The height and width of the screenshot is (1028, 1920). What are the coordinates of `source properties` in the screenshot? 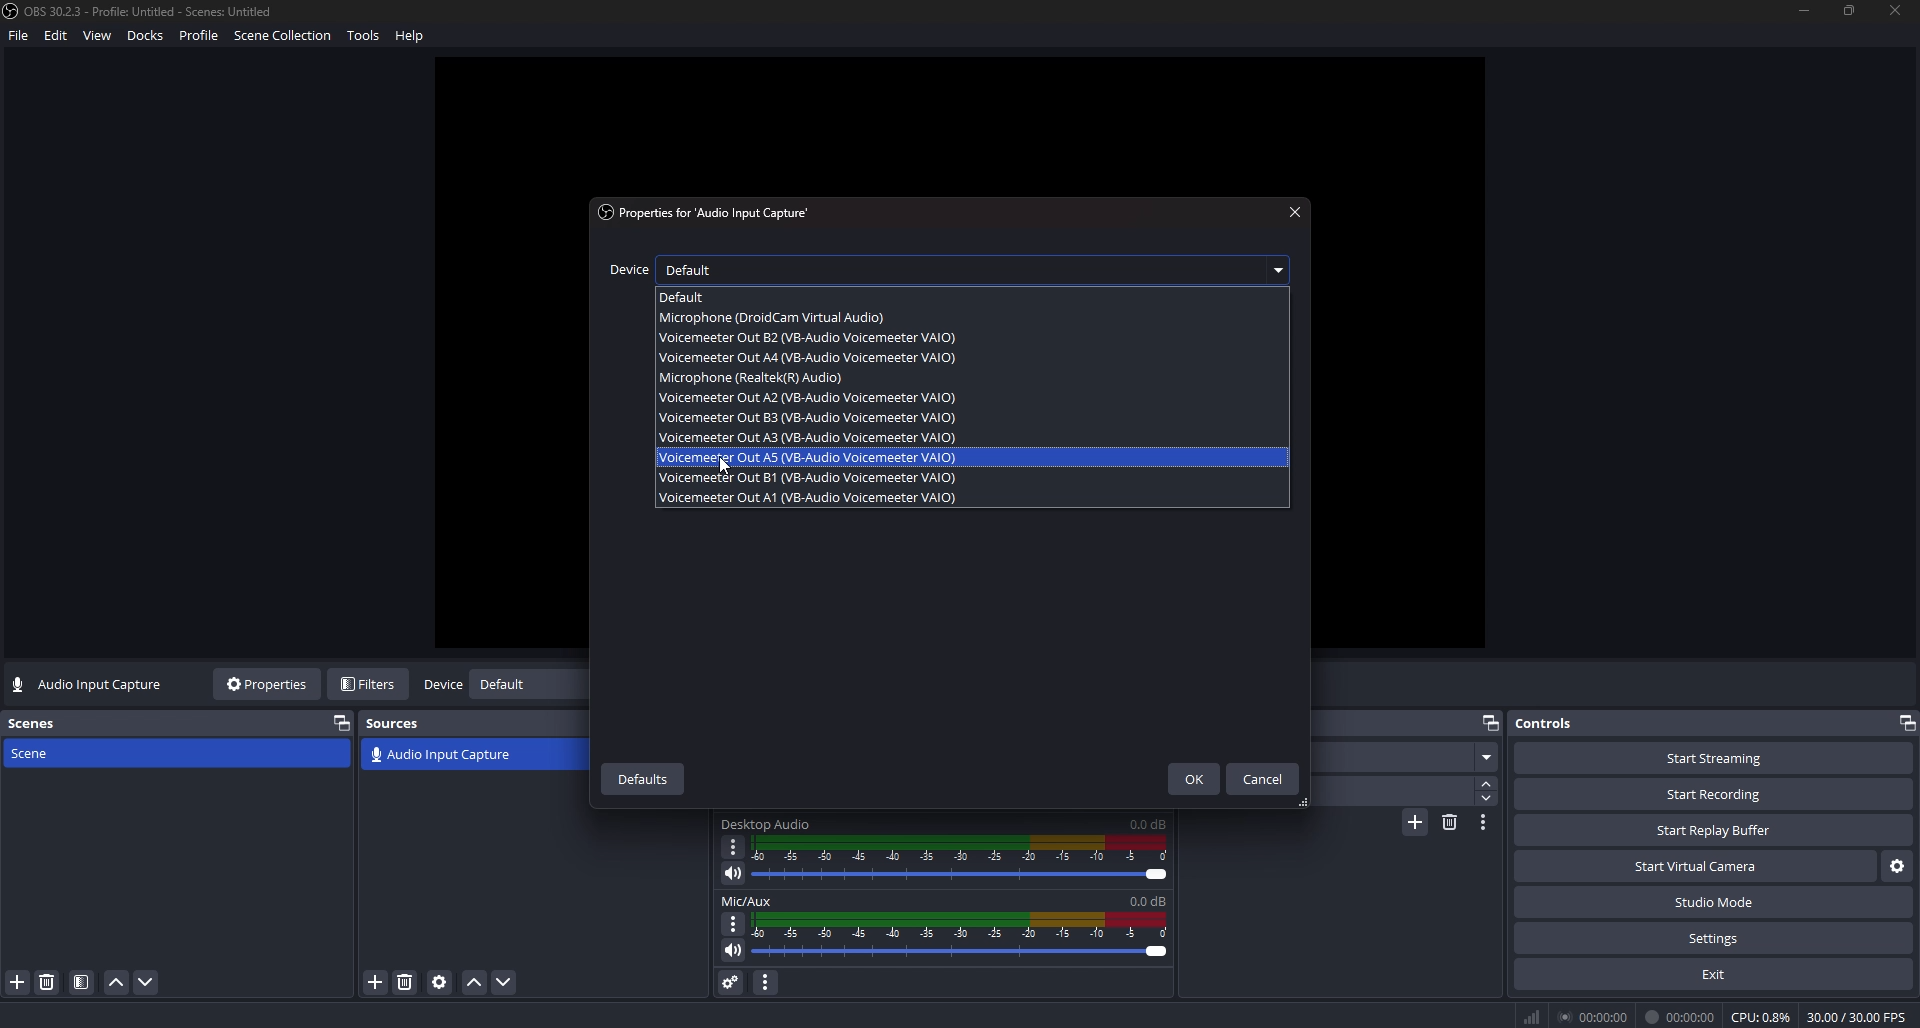 It's located at (439, 982).